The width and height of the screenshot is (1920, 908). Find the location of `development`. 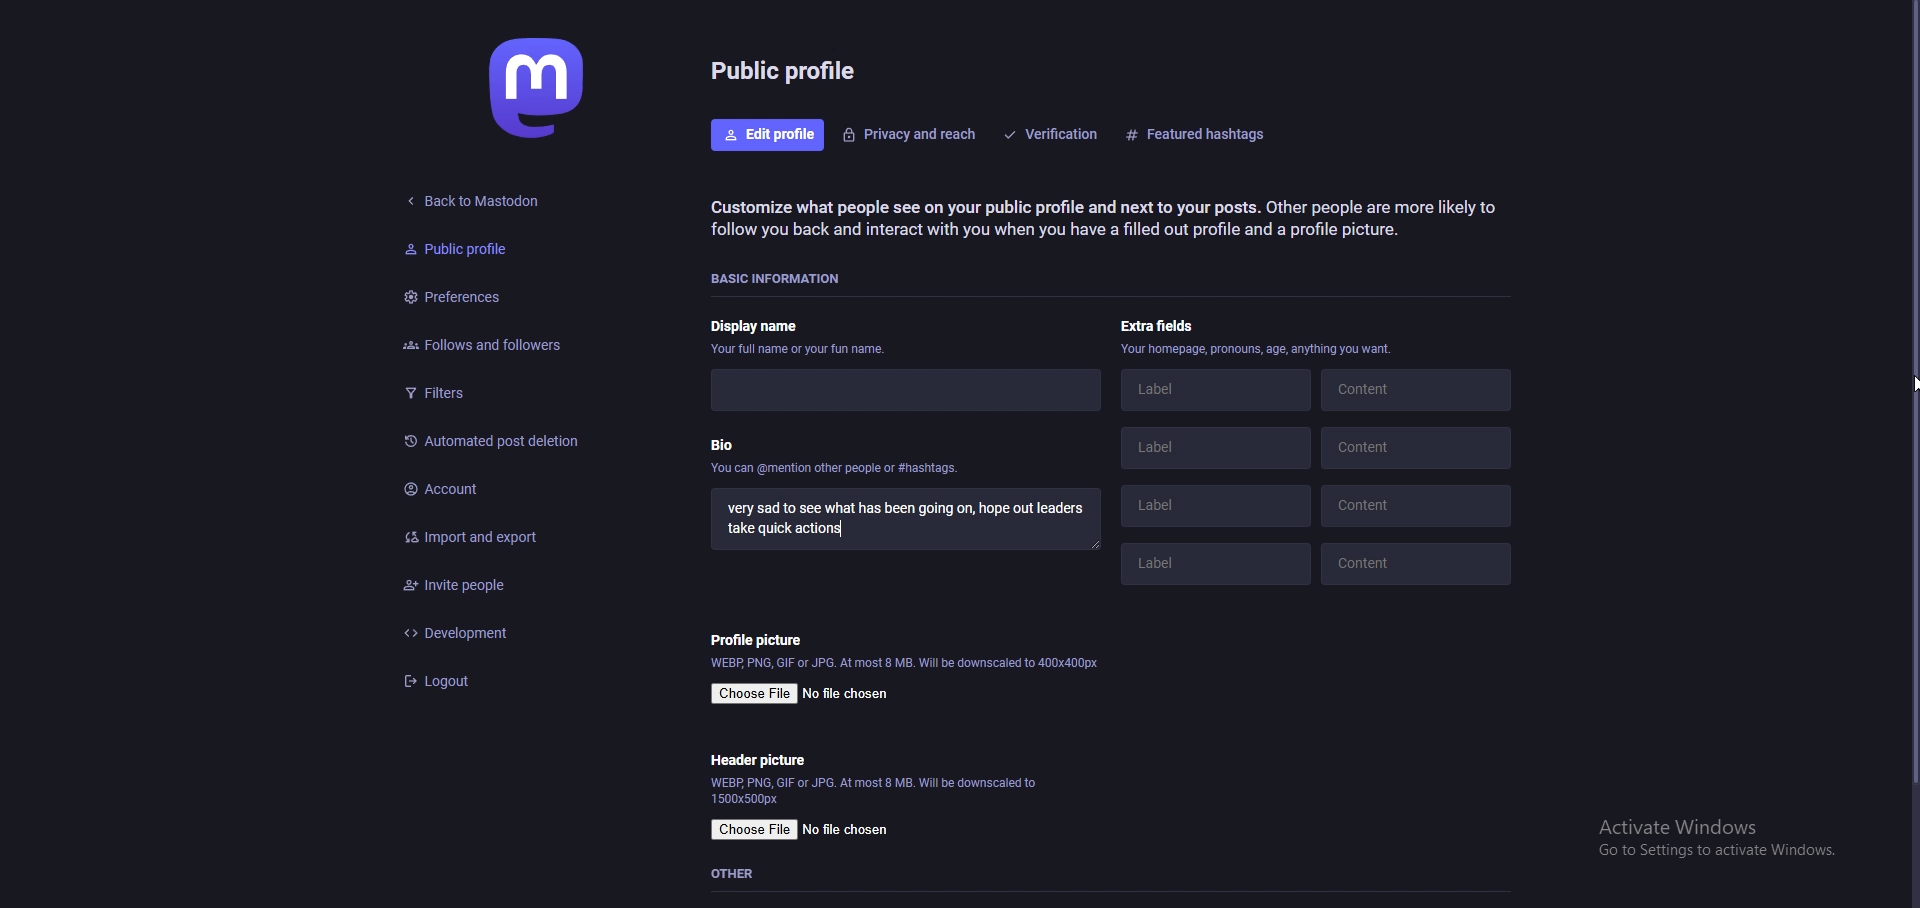

development is located at coordinates (497, 632).